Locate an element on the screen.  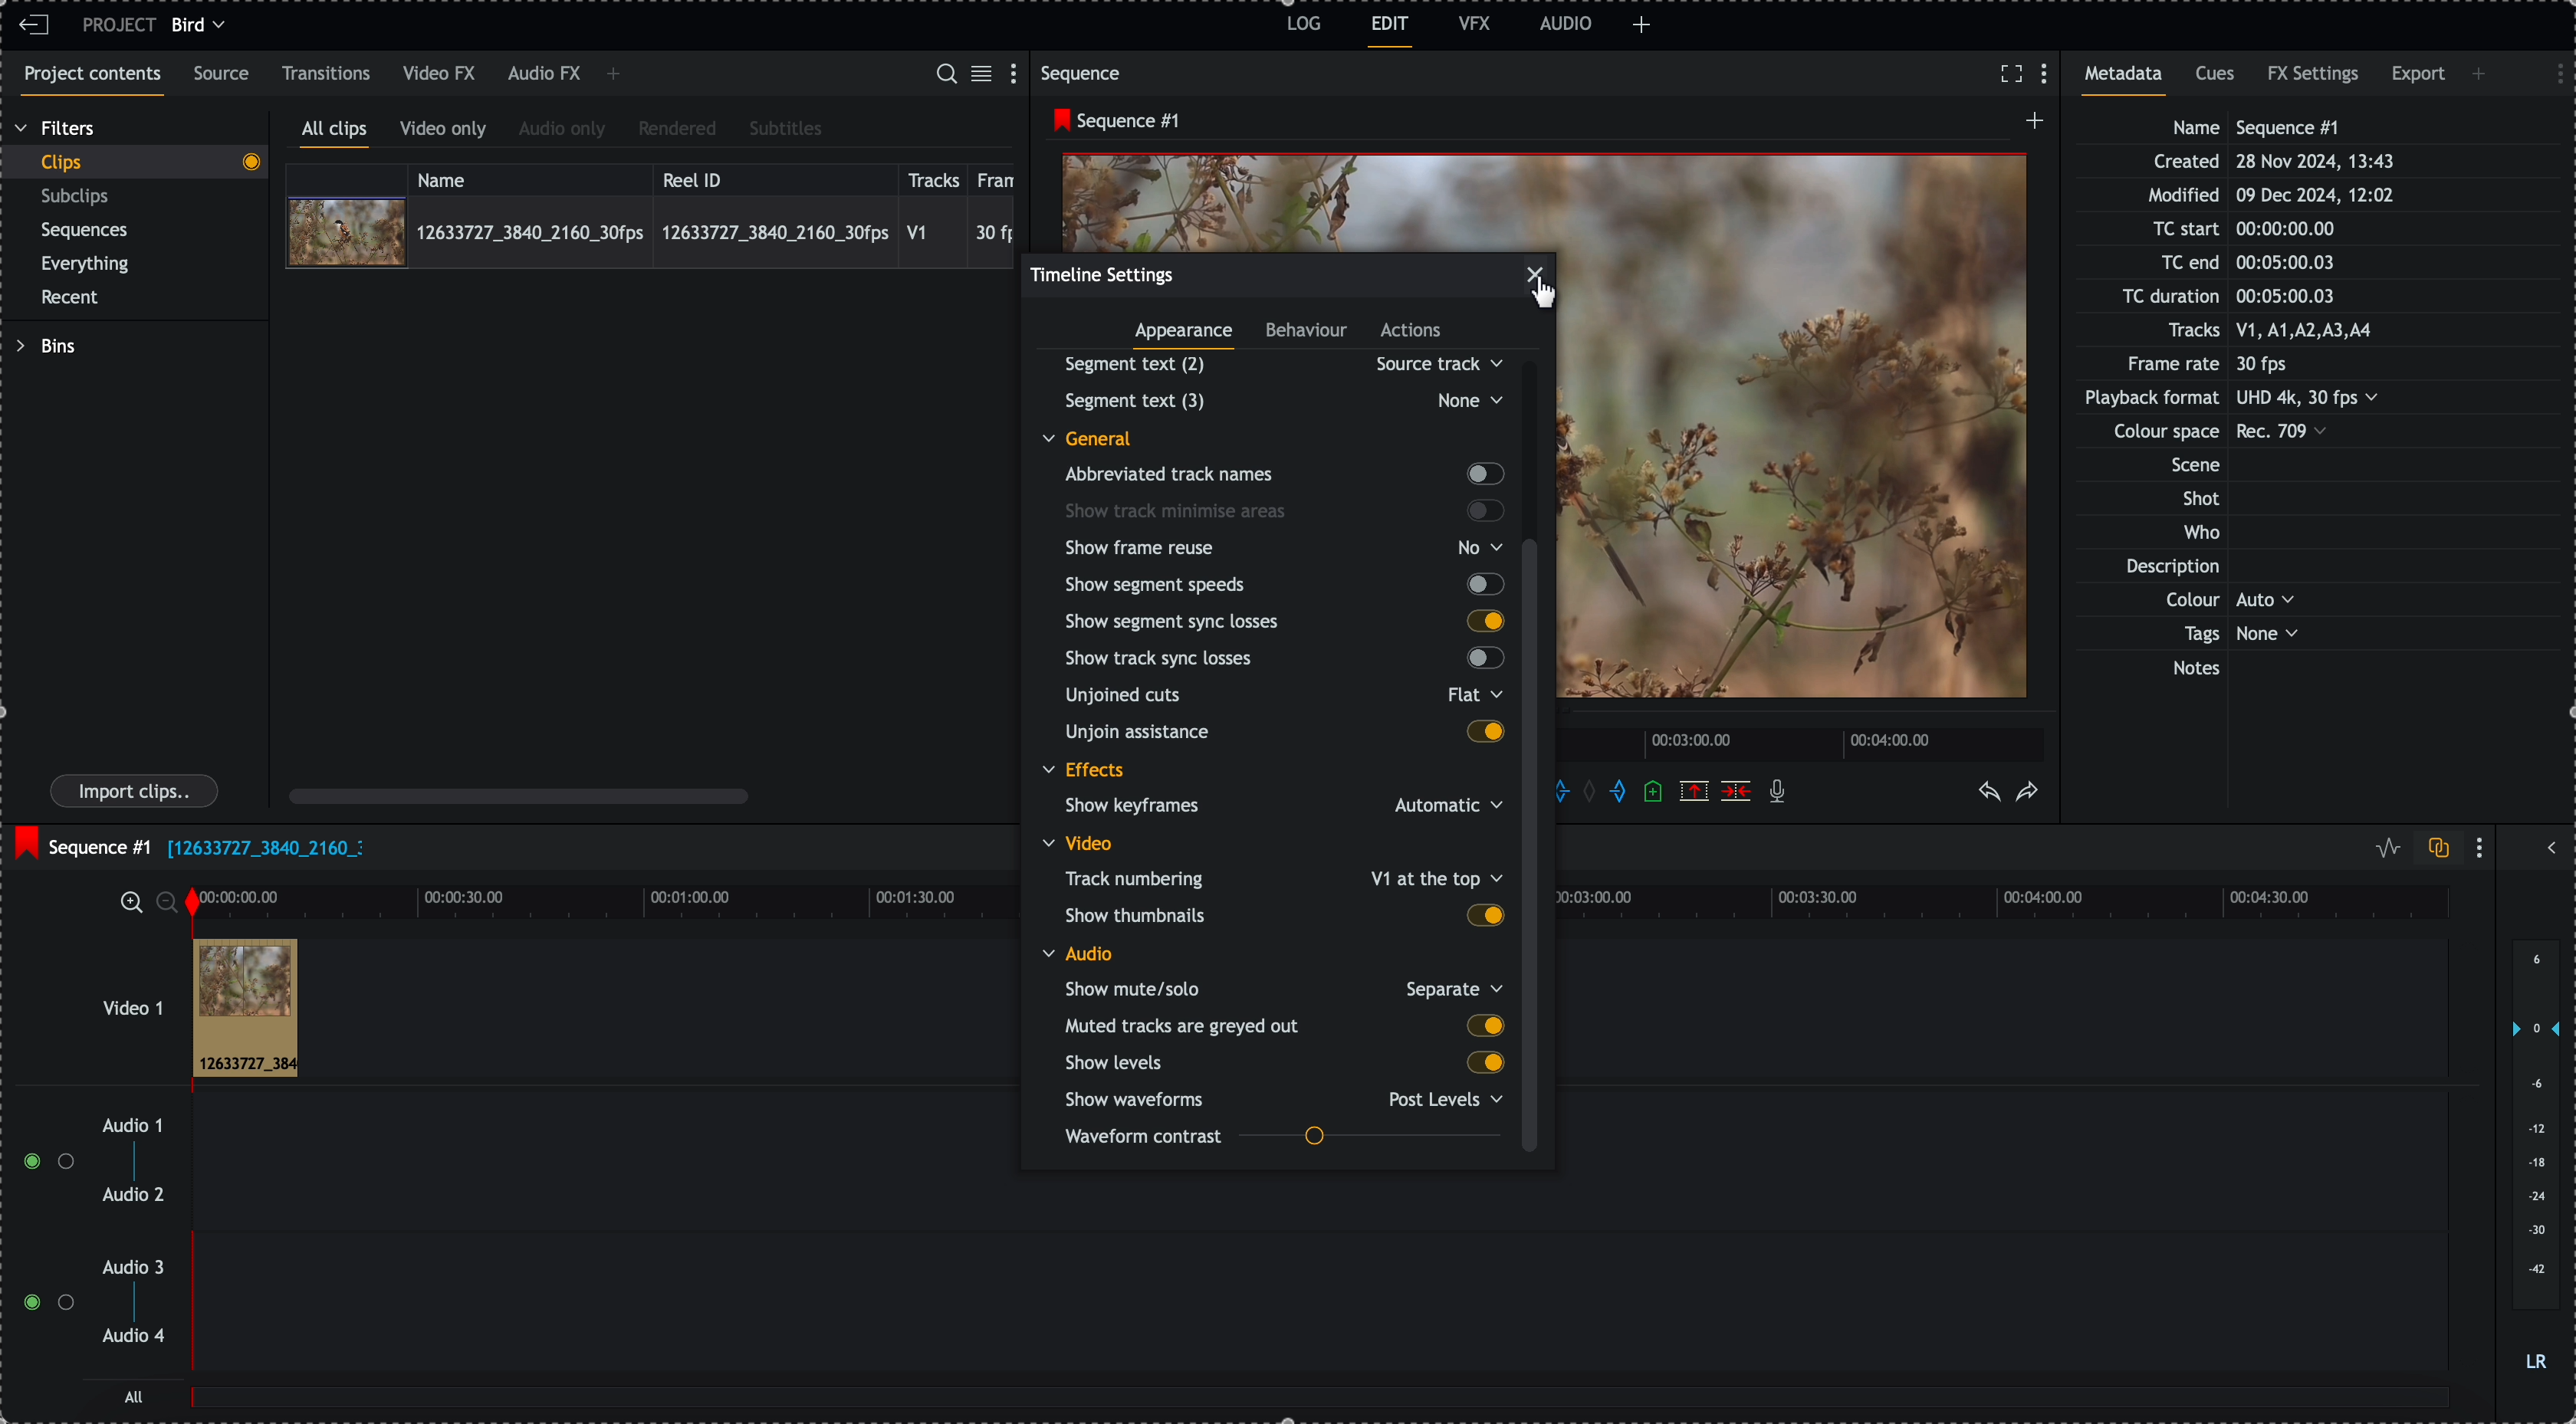
all is located at coordinates (135, 1396).